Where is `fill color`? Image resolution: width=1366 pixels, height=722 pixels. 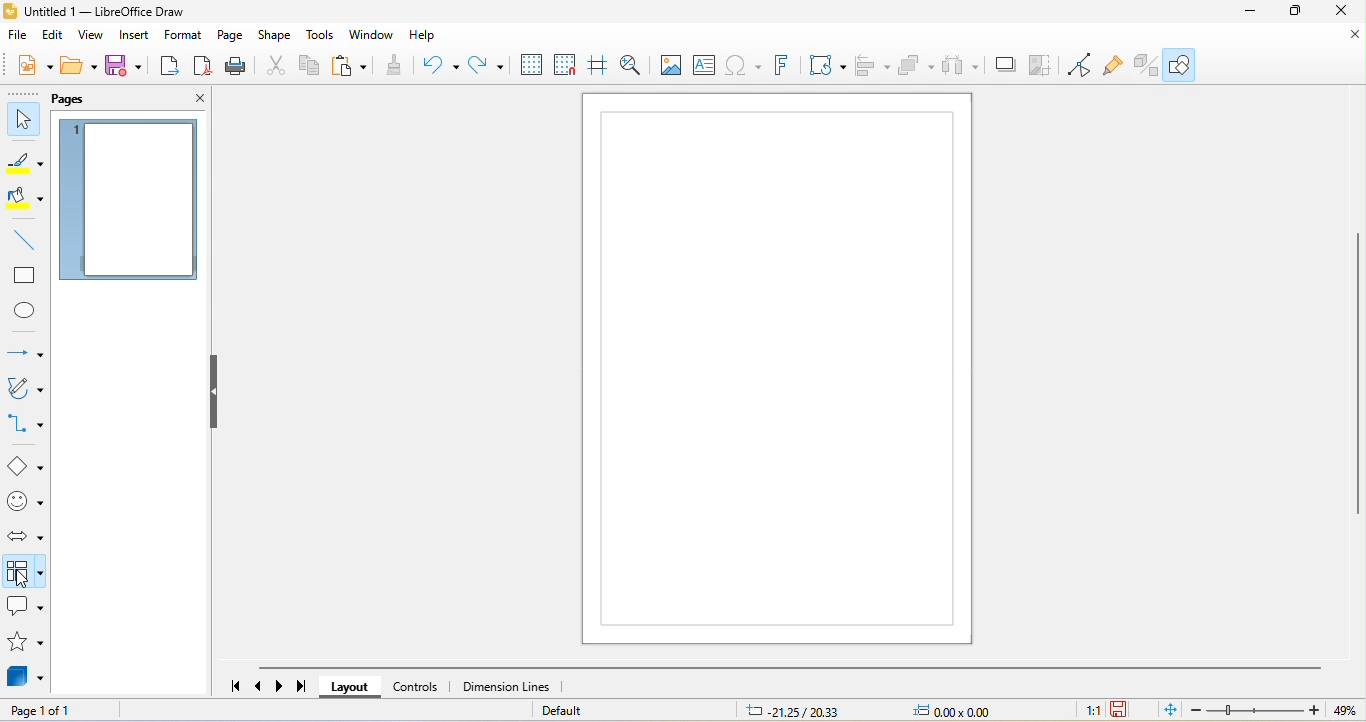
fill color is located at coordinates (23, 198).